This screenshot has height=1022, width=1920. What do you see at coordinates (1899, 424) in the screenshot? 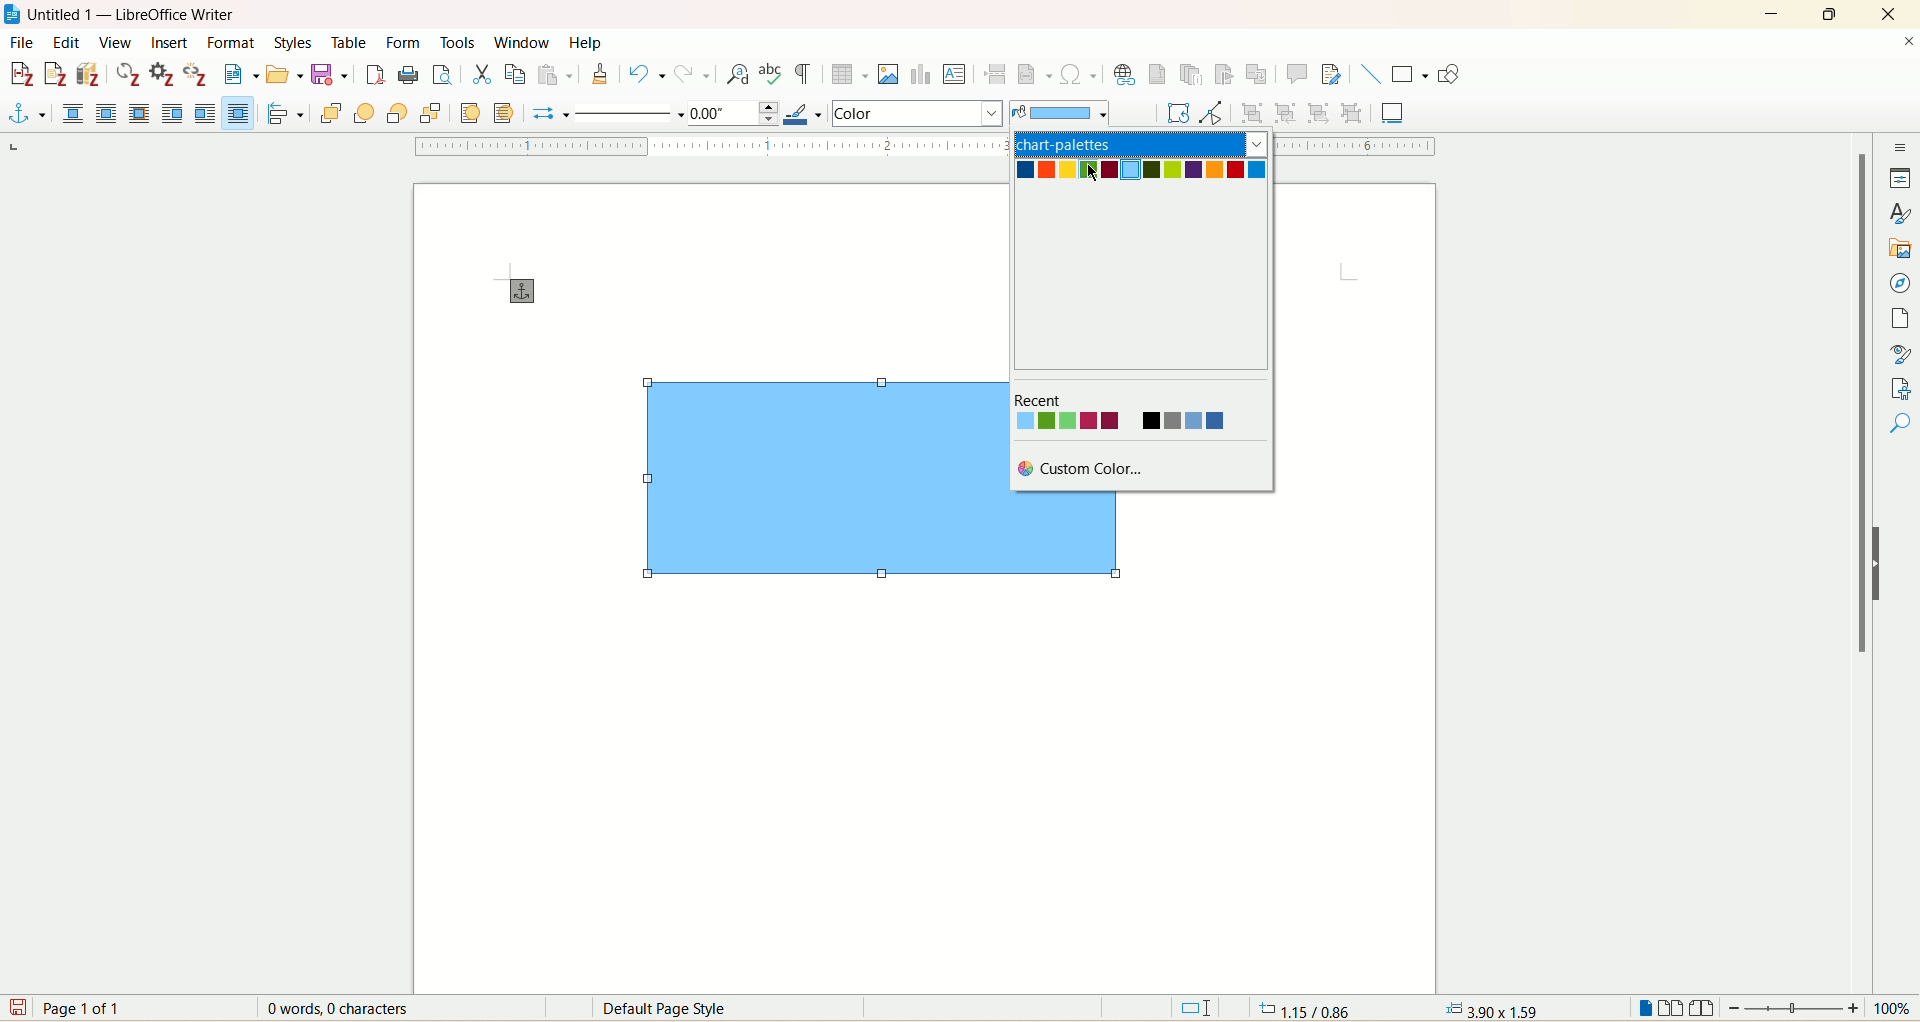
I see `accessibility check` at bounding box center [1899, 424].